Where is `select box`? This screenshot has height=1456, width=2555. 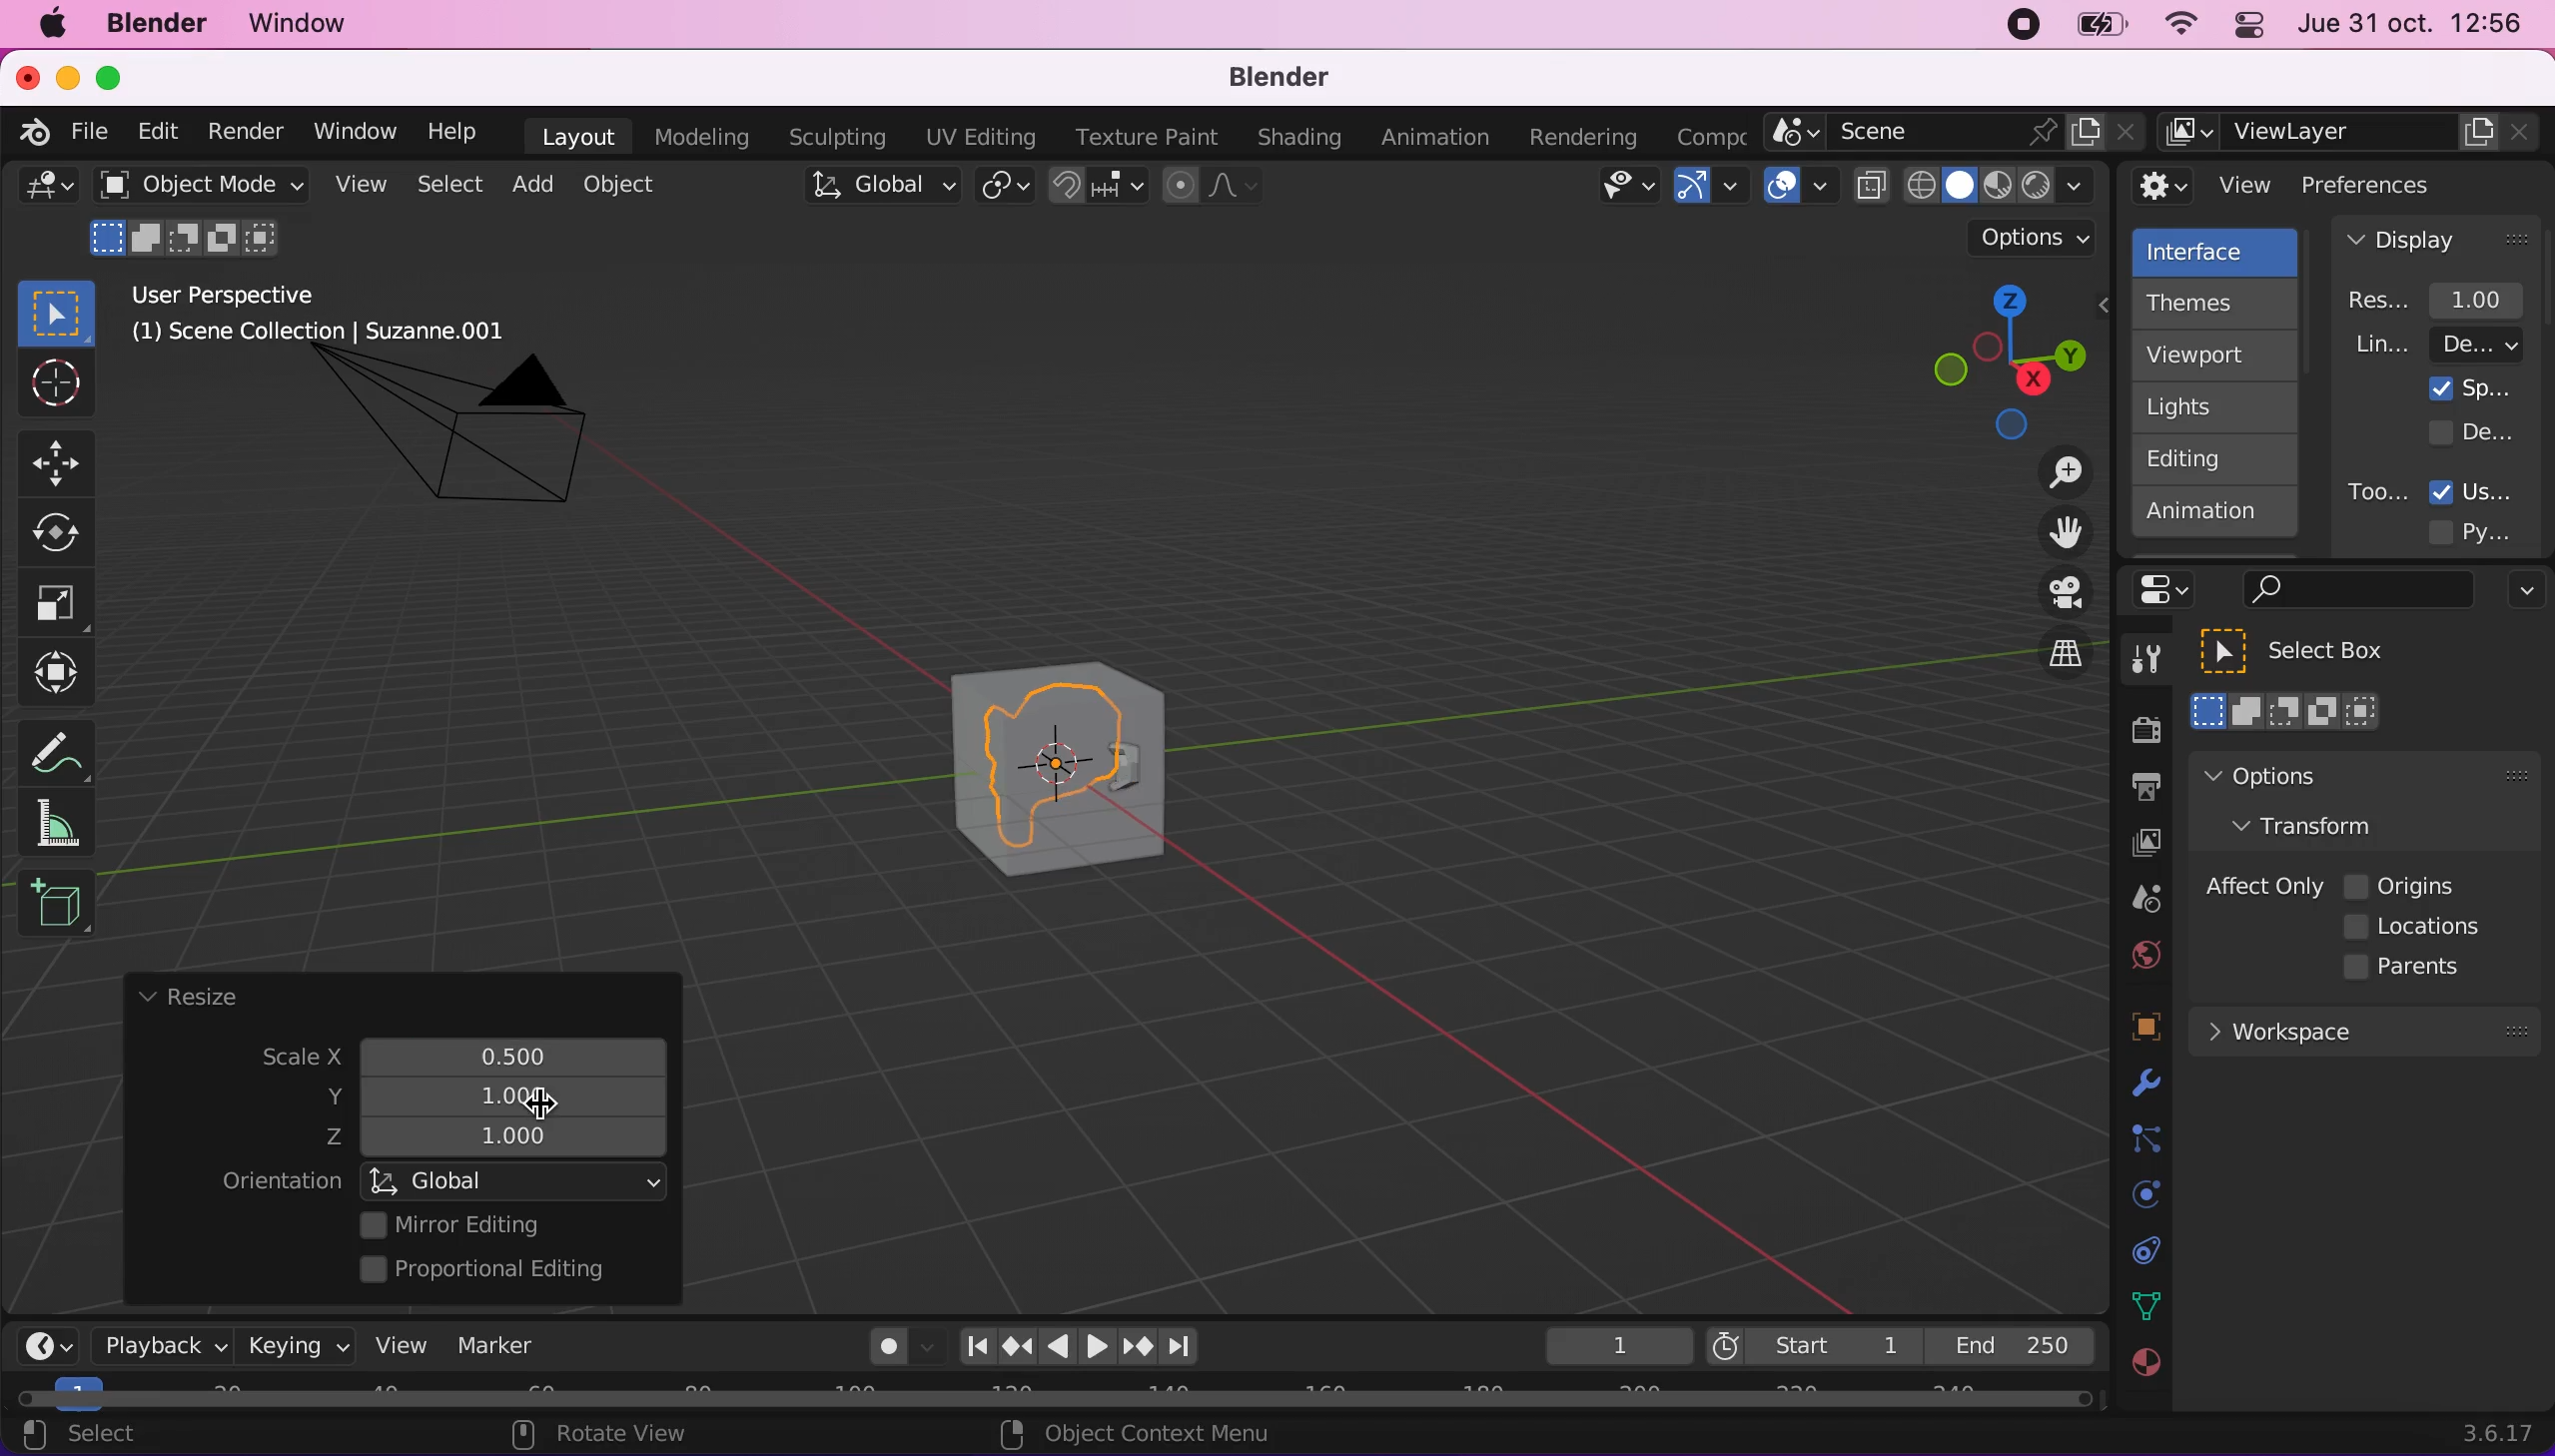 select box is located at coordinates (2318, 651).